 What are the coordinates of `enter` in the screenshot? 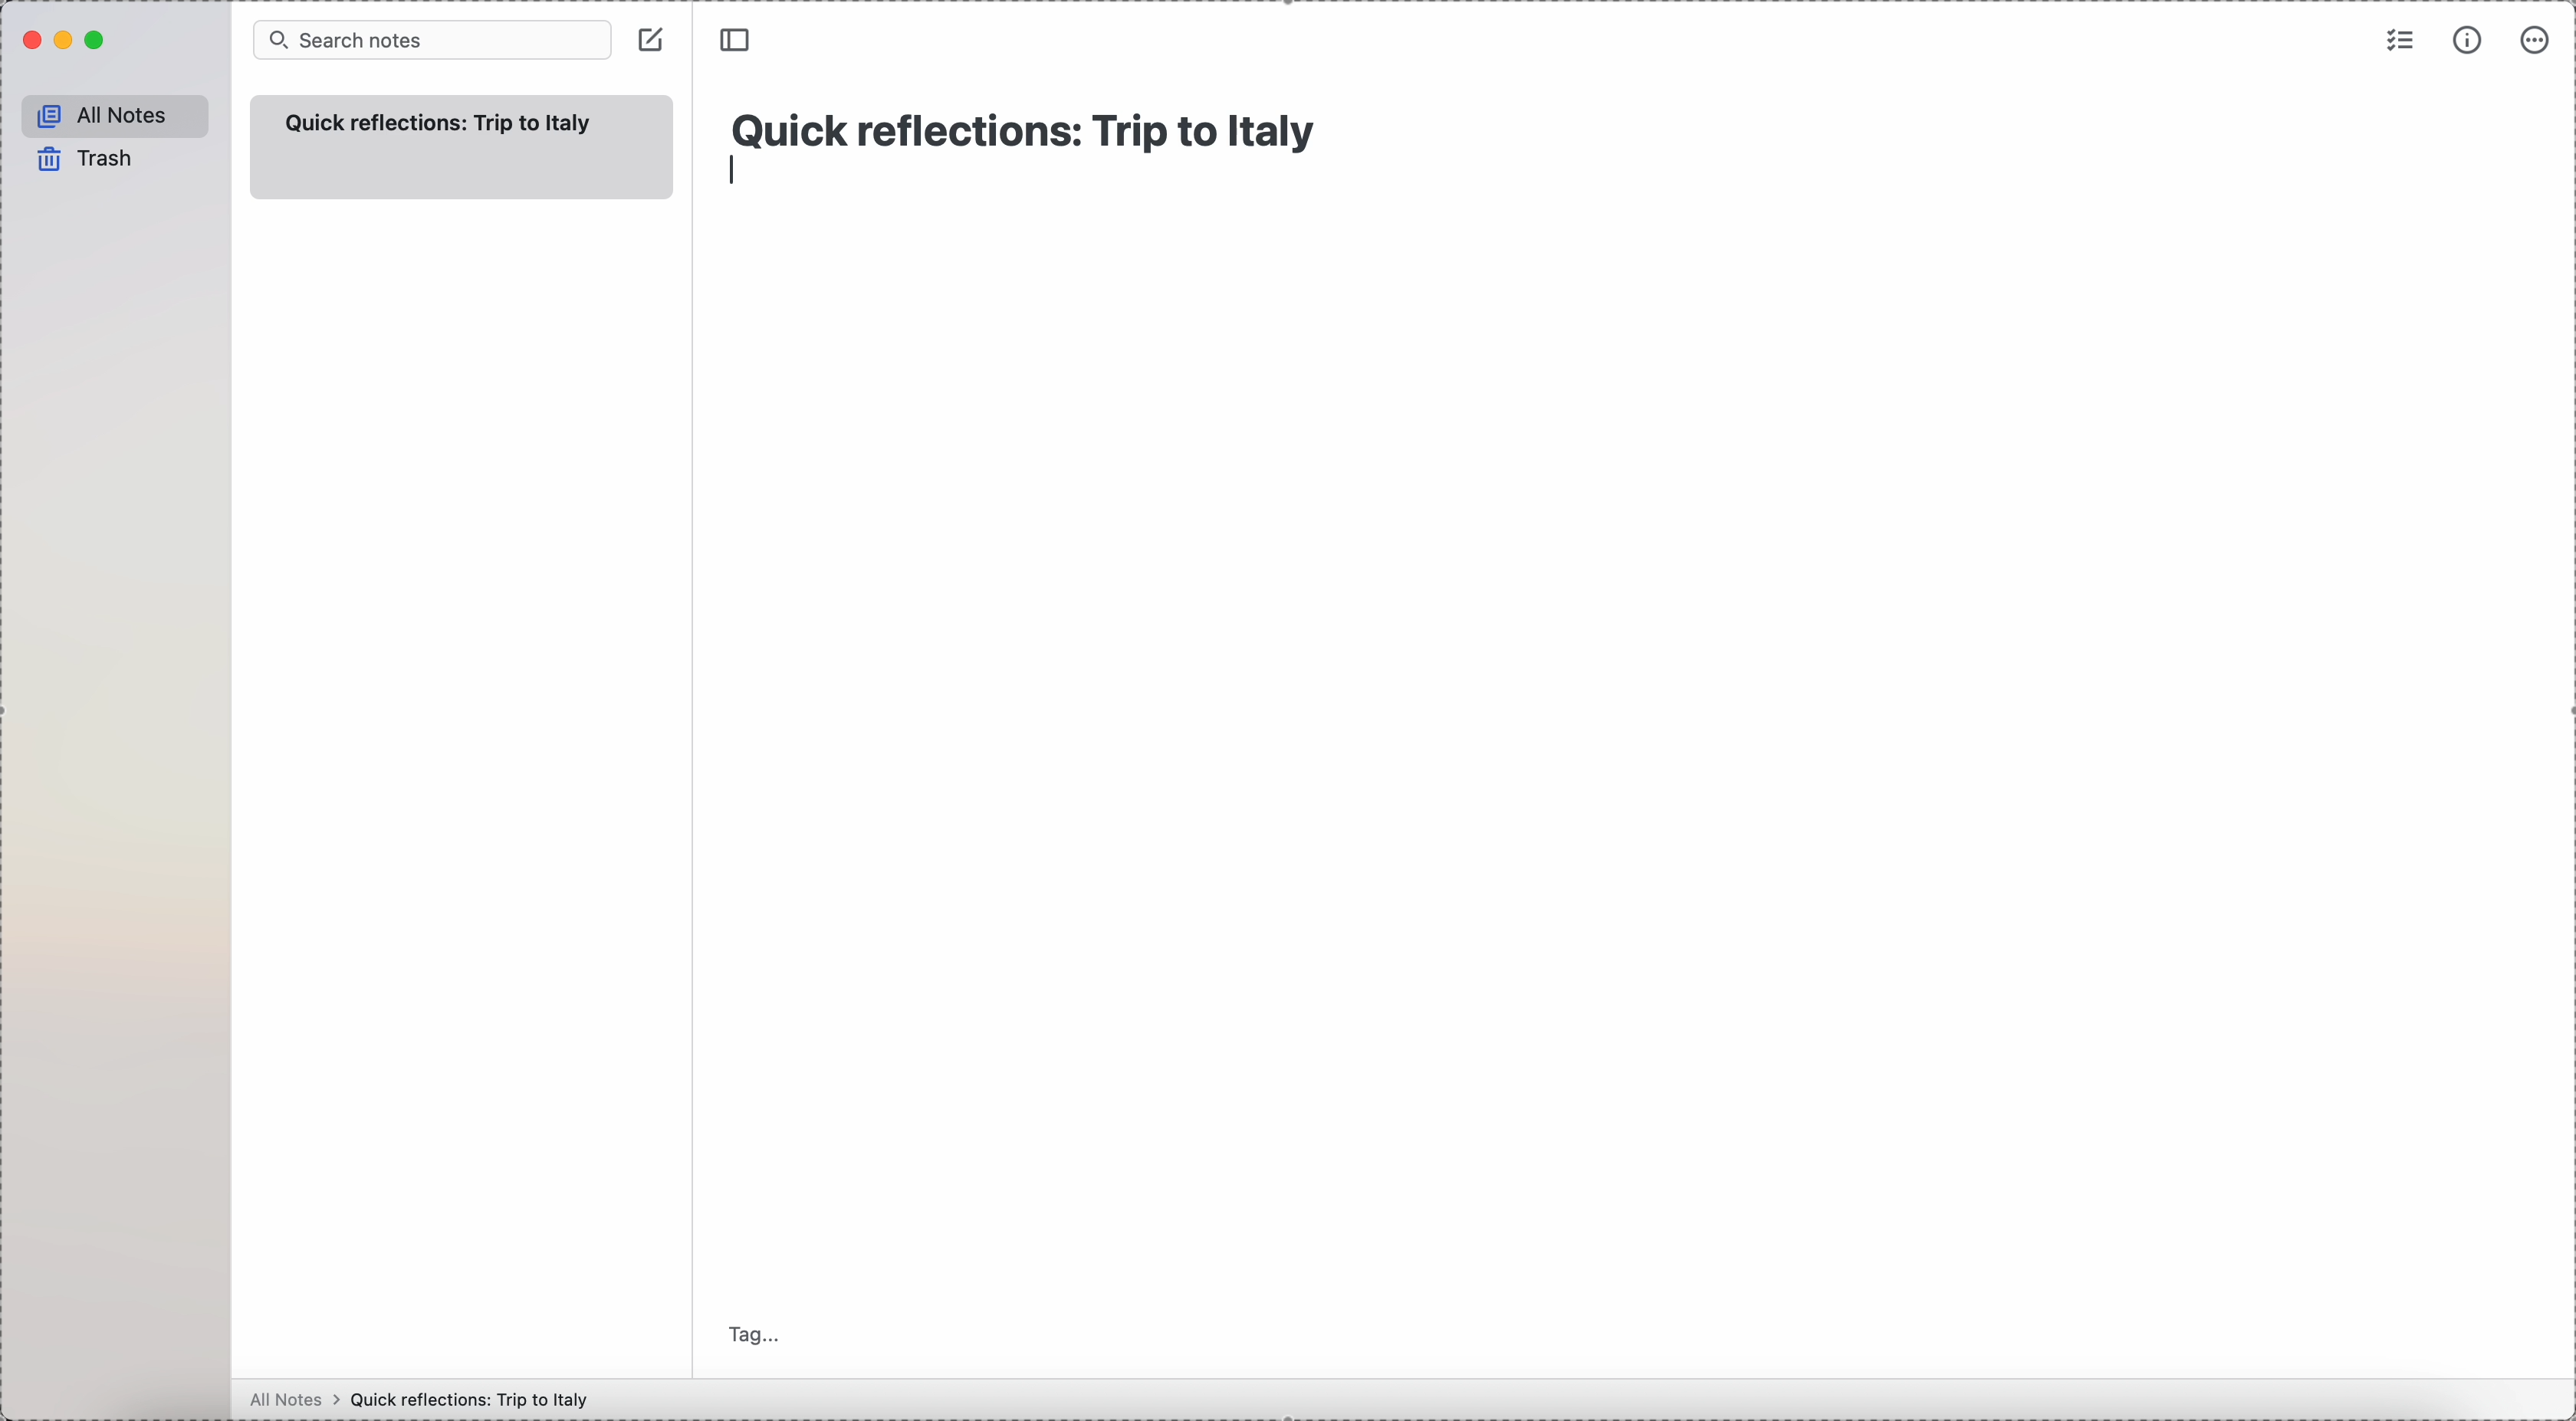 It's located at (738, 171).